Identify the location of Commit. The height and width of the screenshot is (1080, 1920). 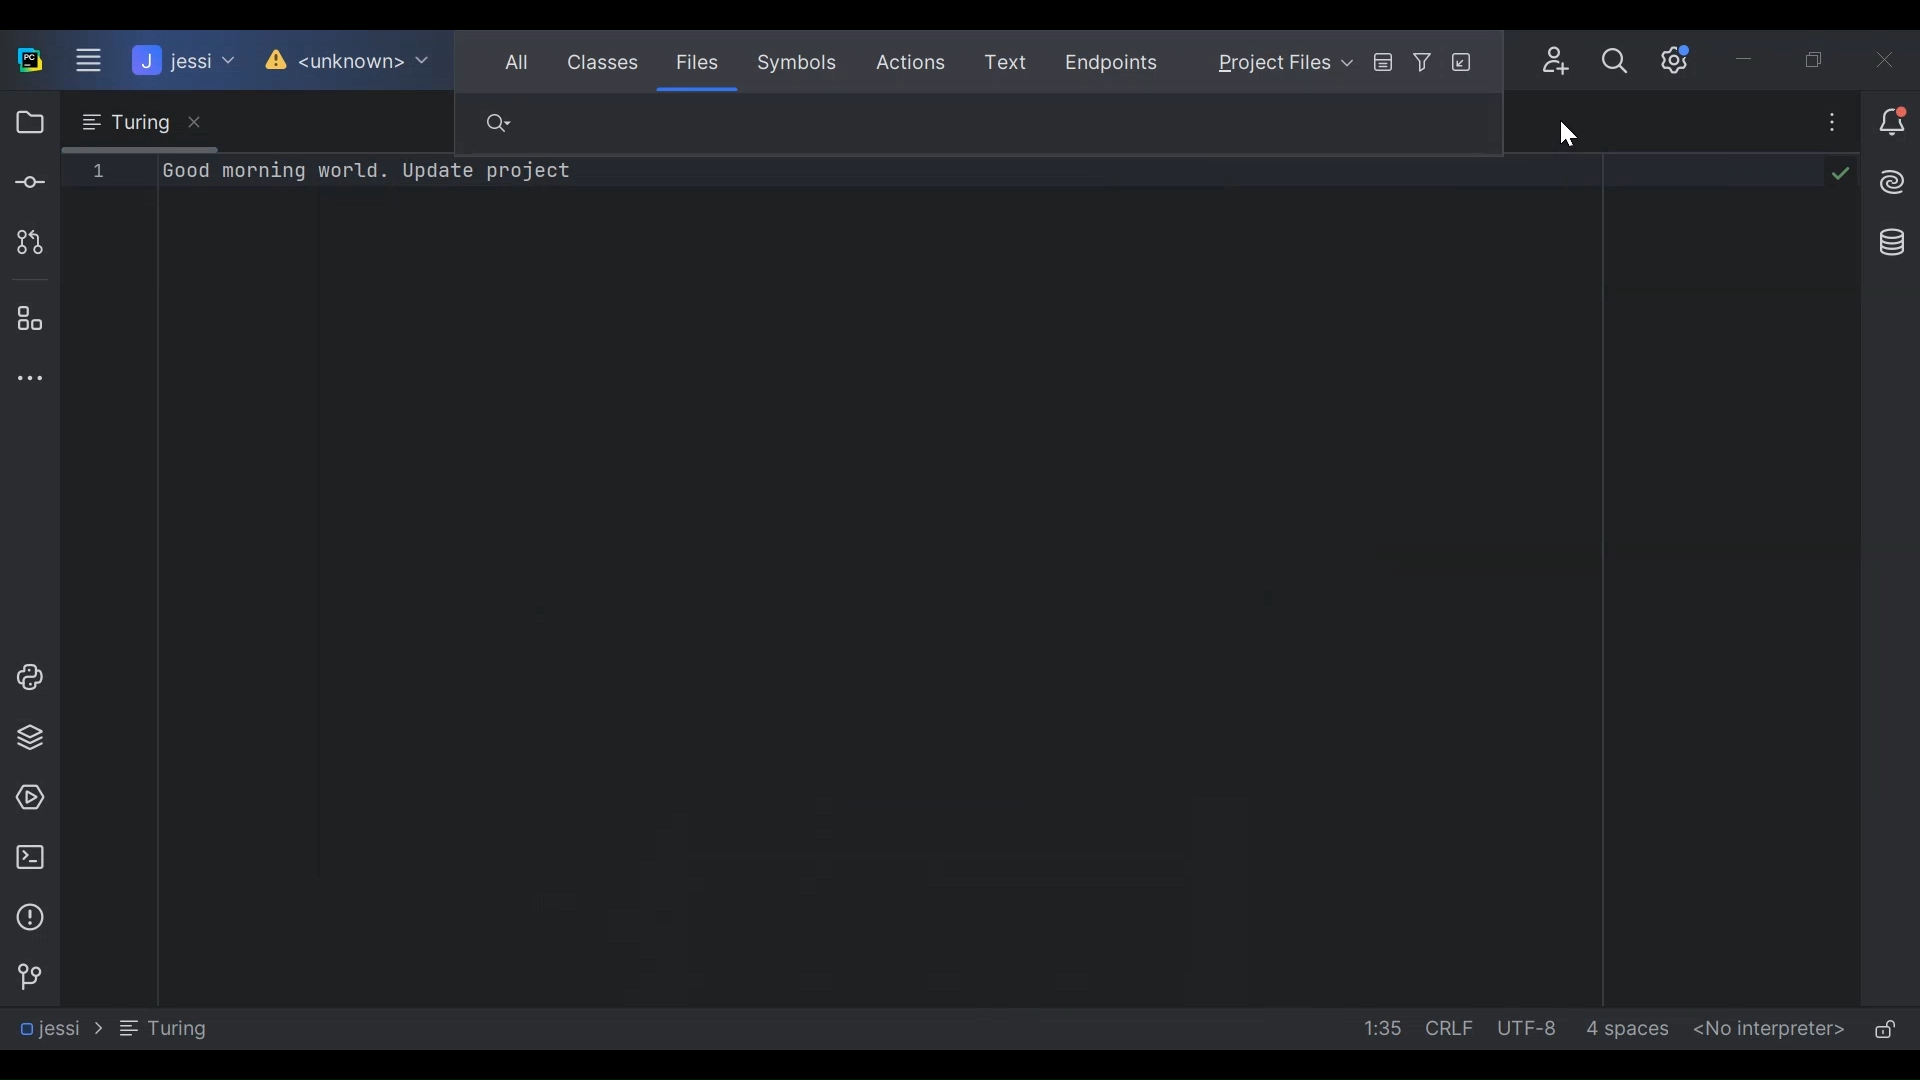
(29, 182).